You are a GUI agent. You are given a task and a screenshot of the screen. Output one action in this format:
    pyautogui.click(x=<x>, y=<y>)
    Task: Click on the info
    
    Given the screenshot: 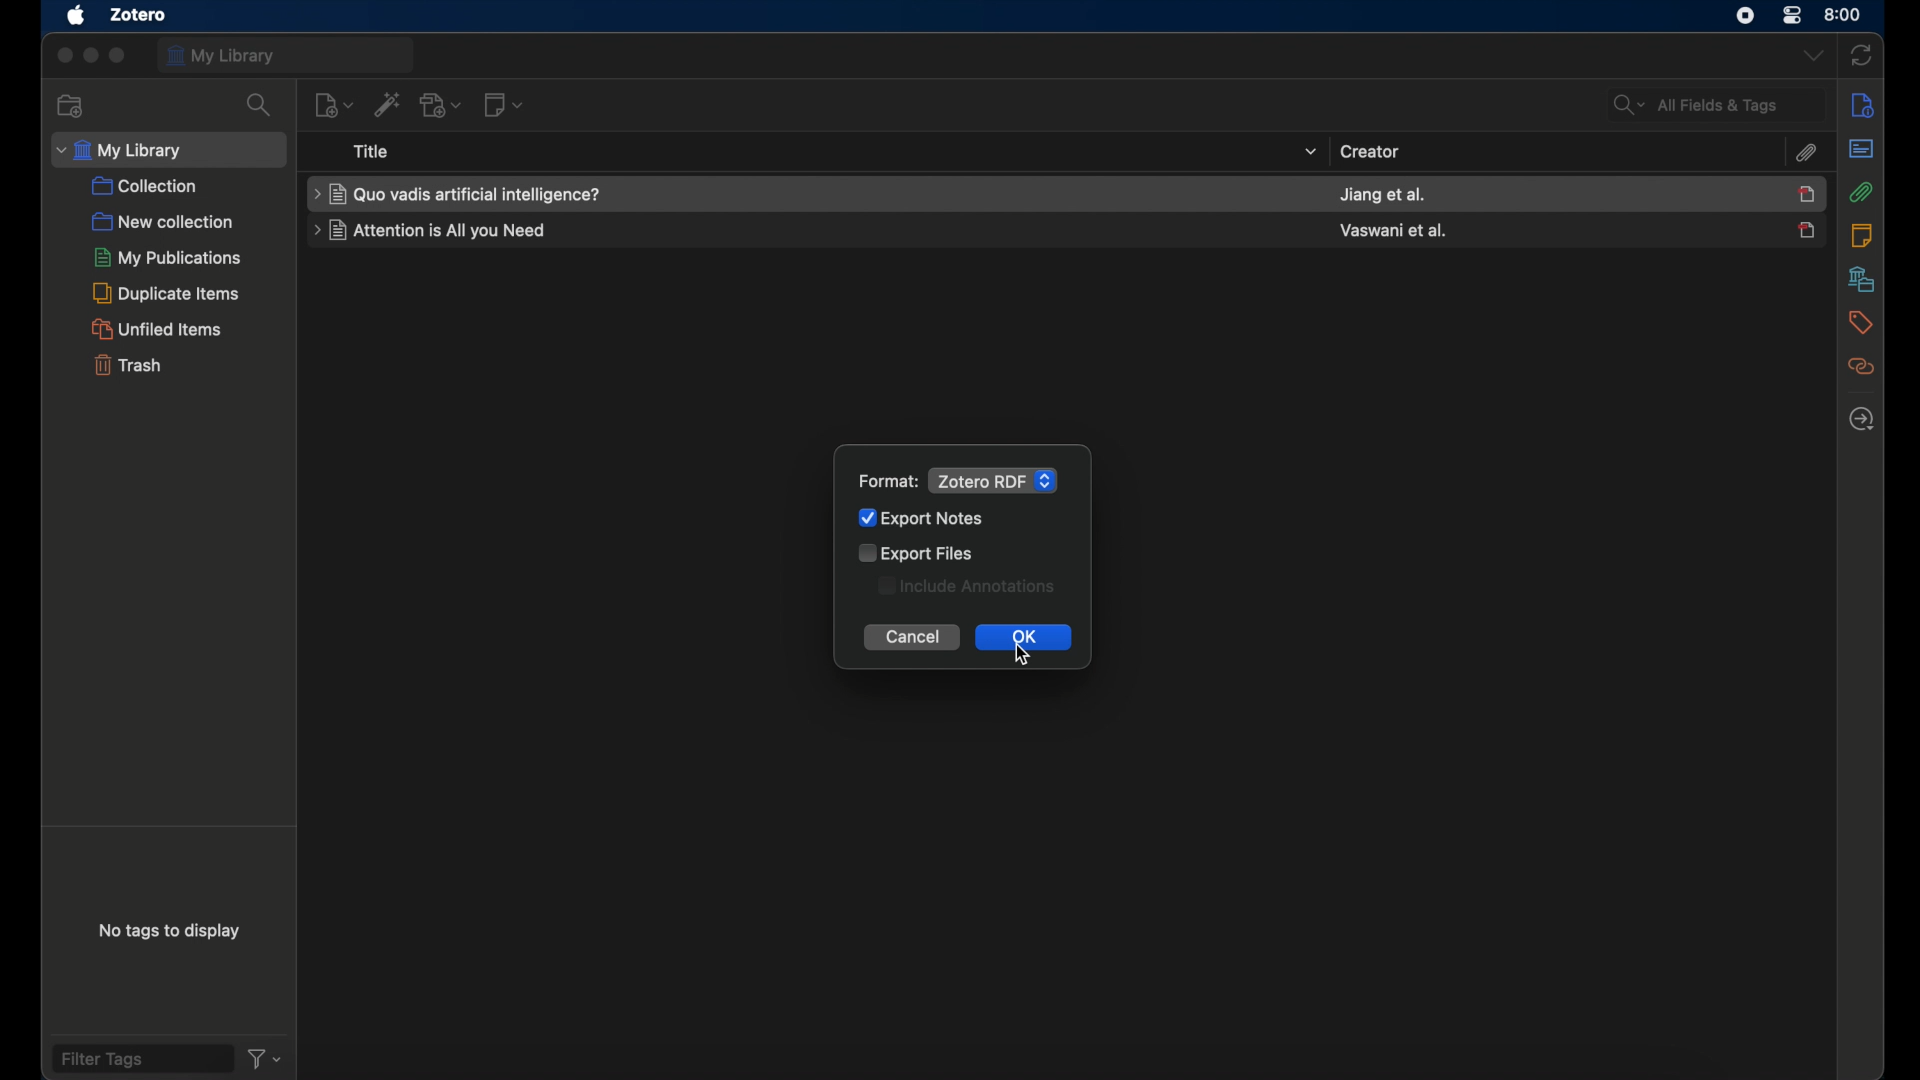 What is the action you would take?
    pyautogui.click(x=1859, y=105)
    